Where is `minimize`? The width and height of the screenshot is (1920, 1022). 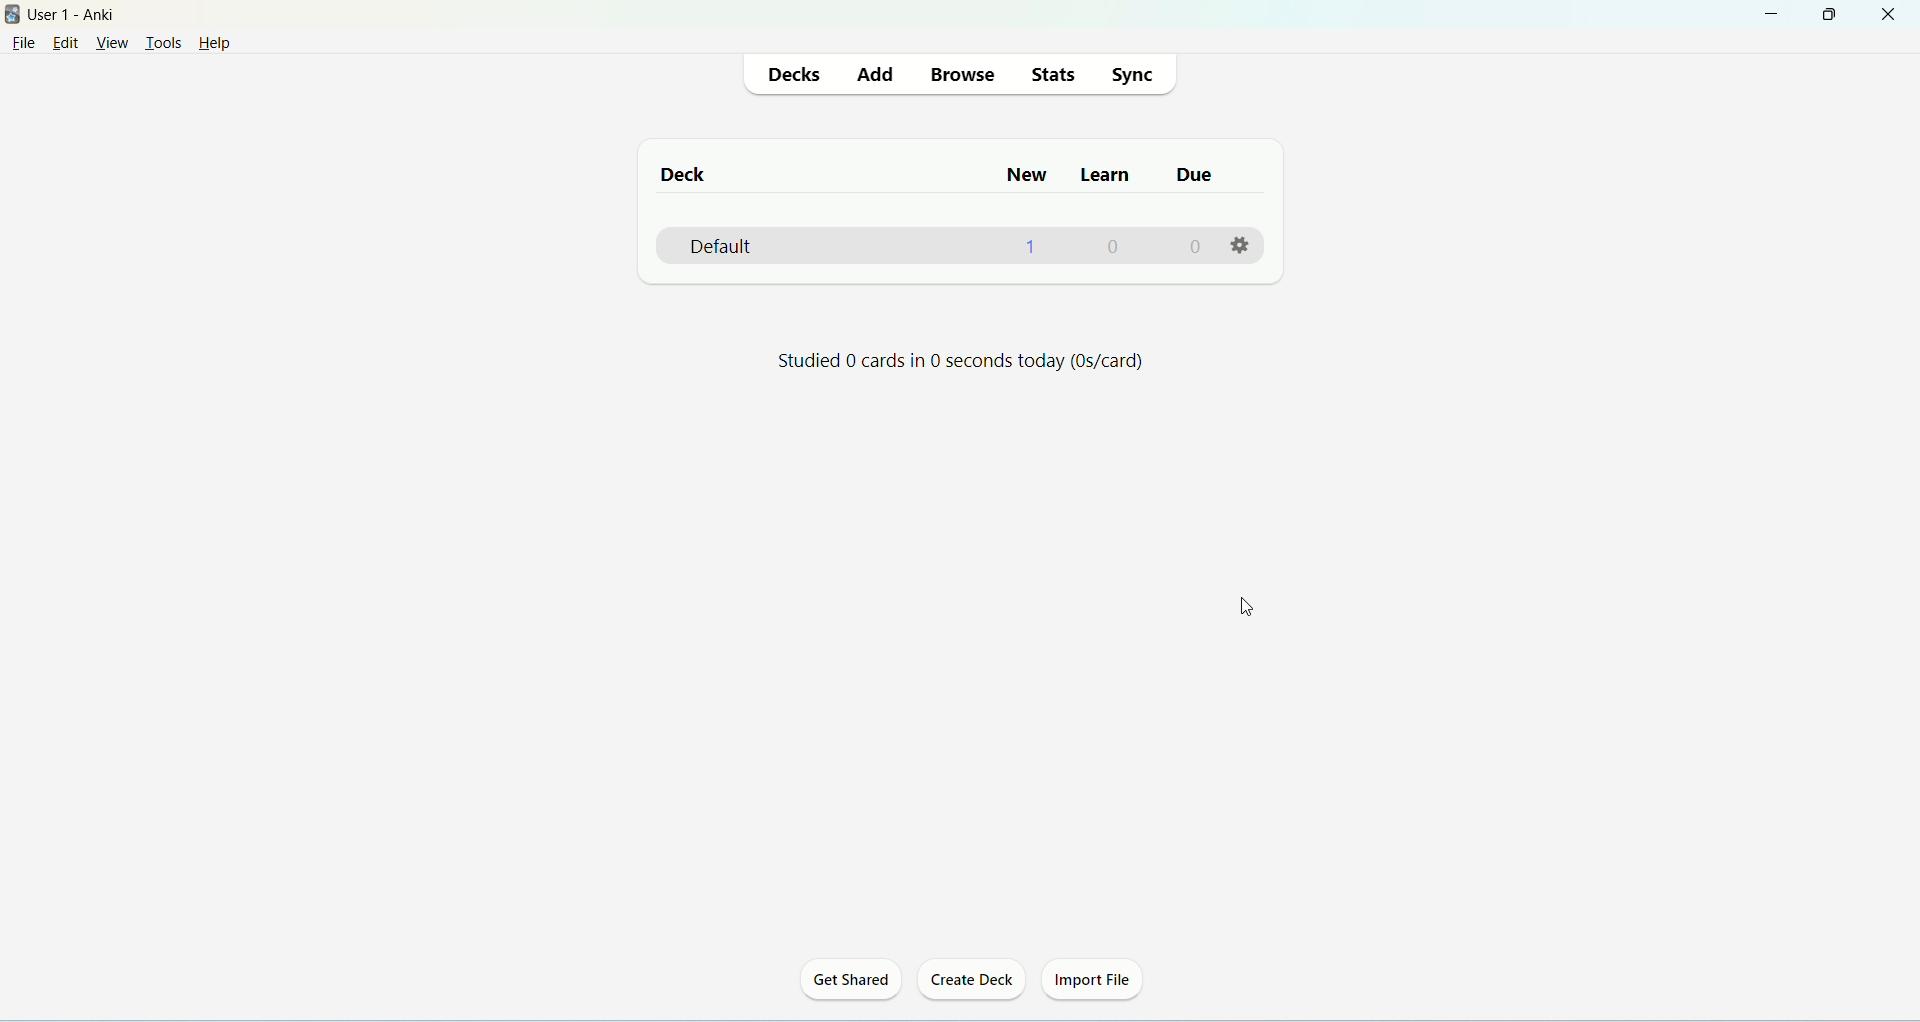
minimize is located at coordinates (1771, 15).